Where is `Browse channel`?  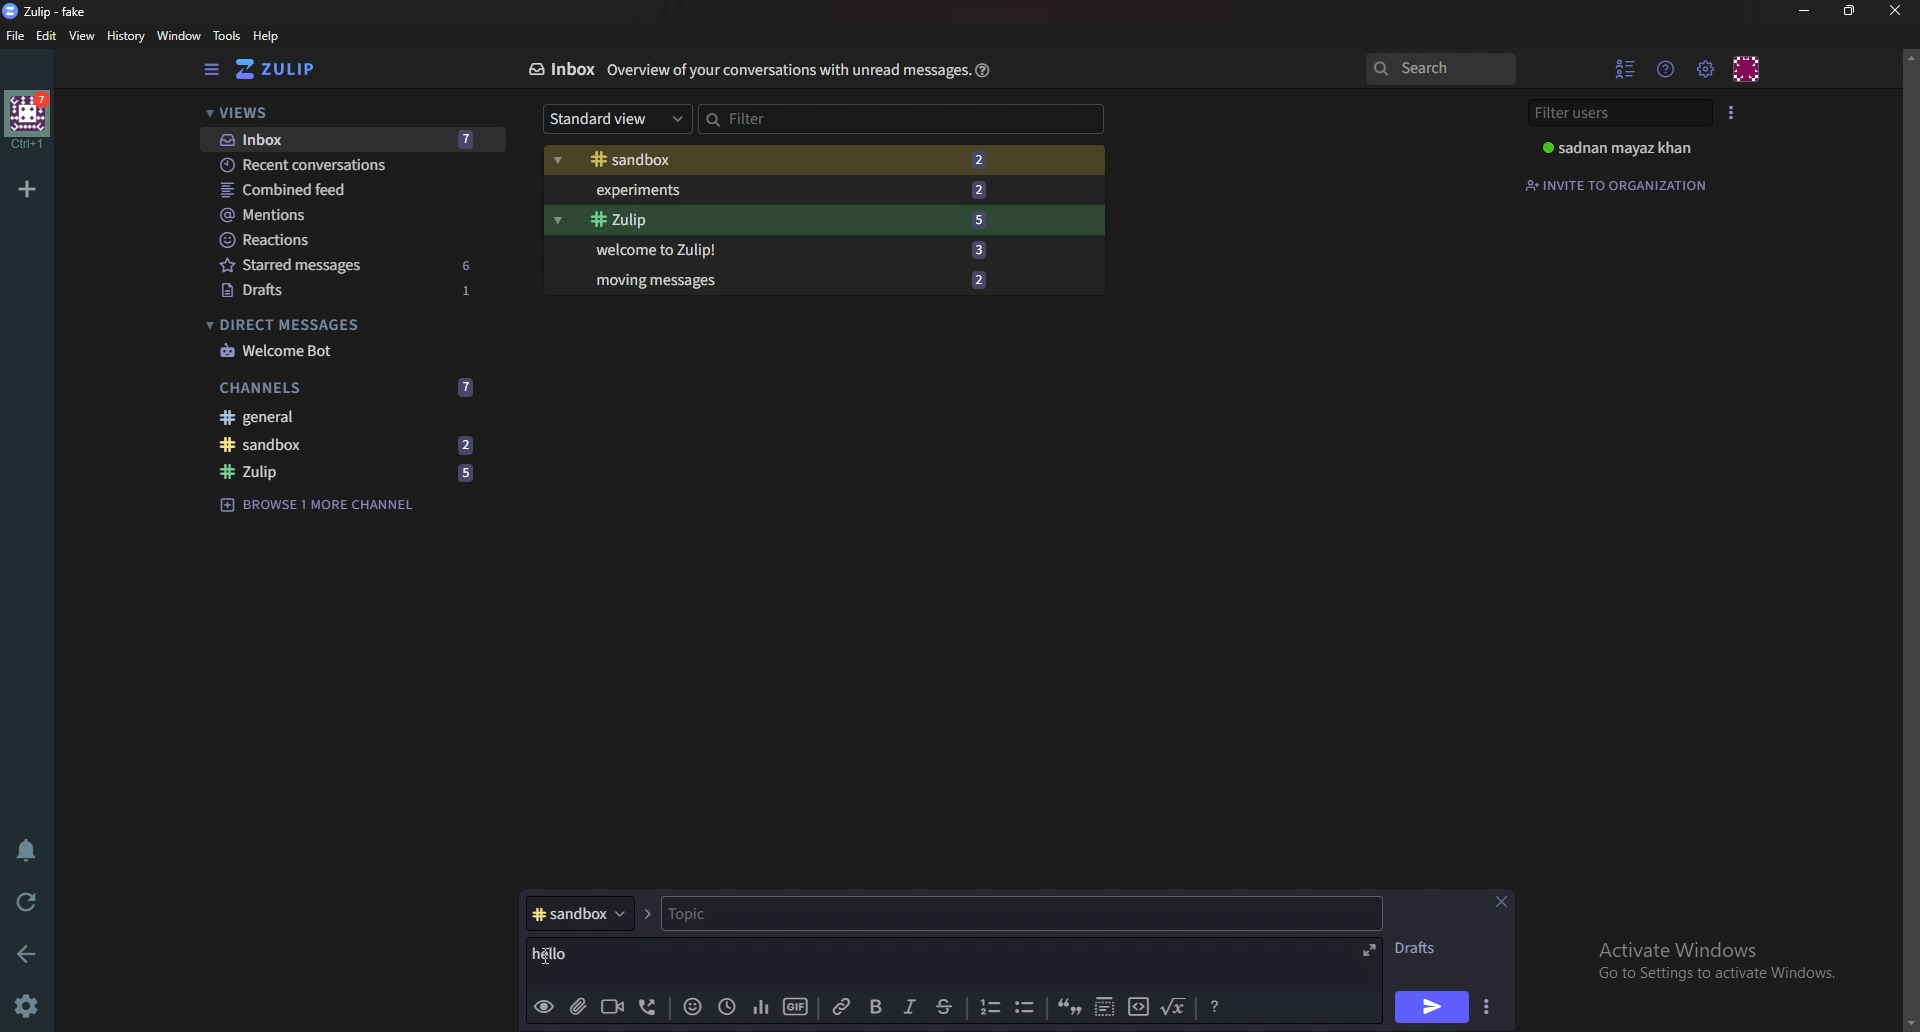 Browse channel is located at coordinates (320, 510).